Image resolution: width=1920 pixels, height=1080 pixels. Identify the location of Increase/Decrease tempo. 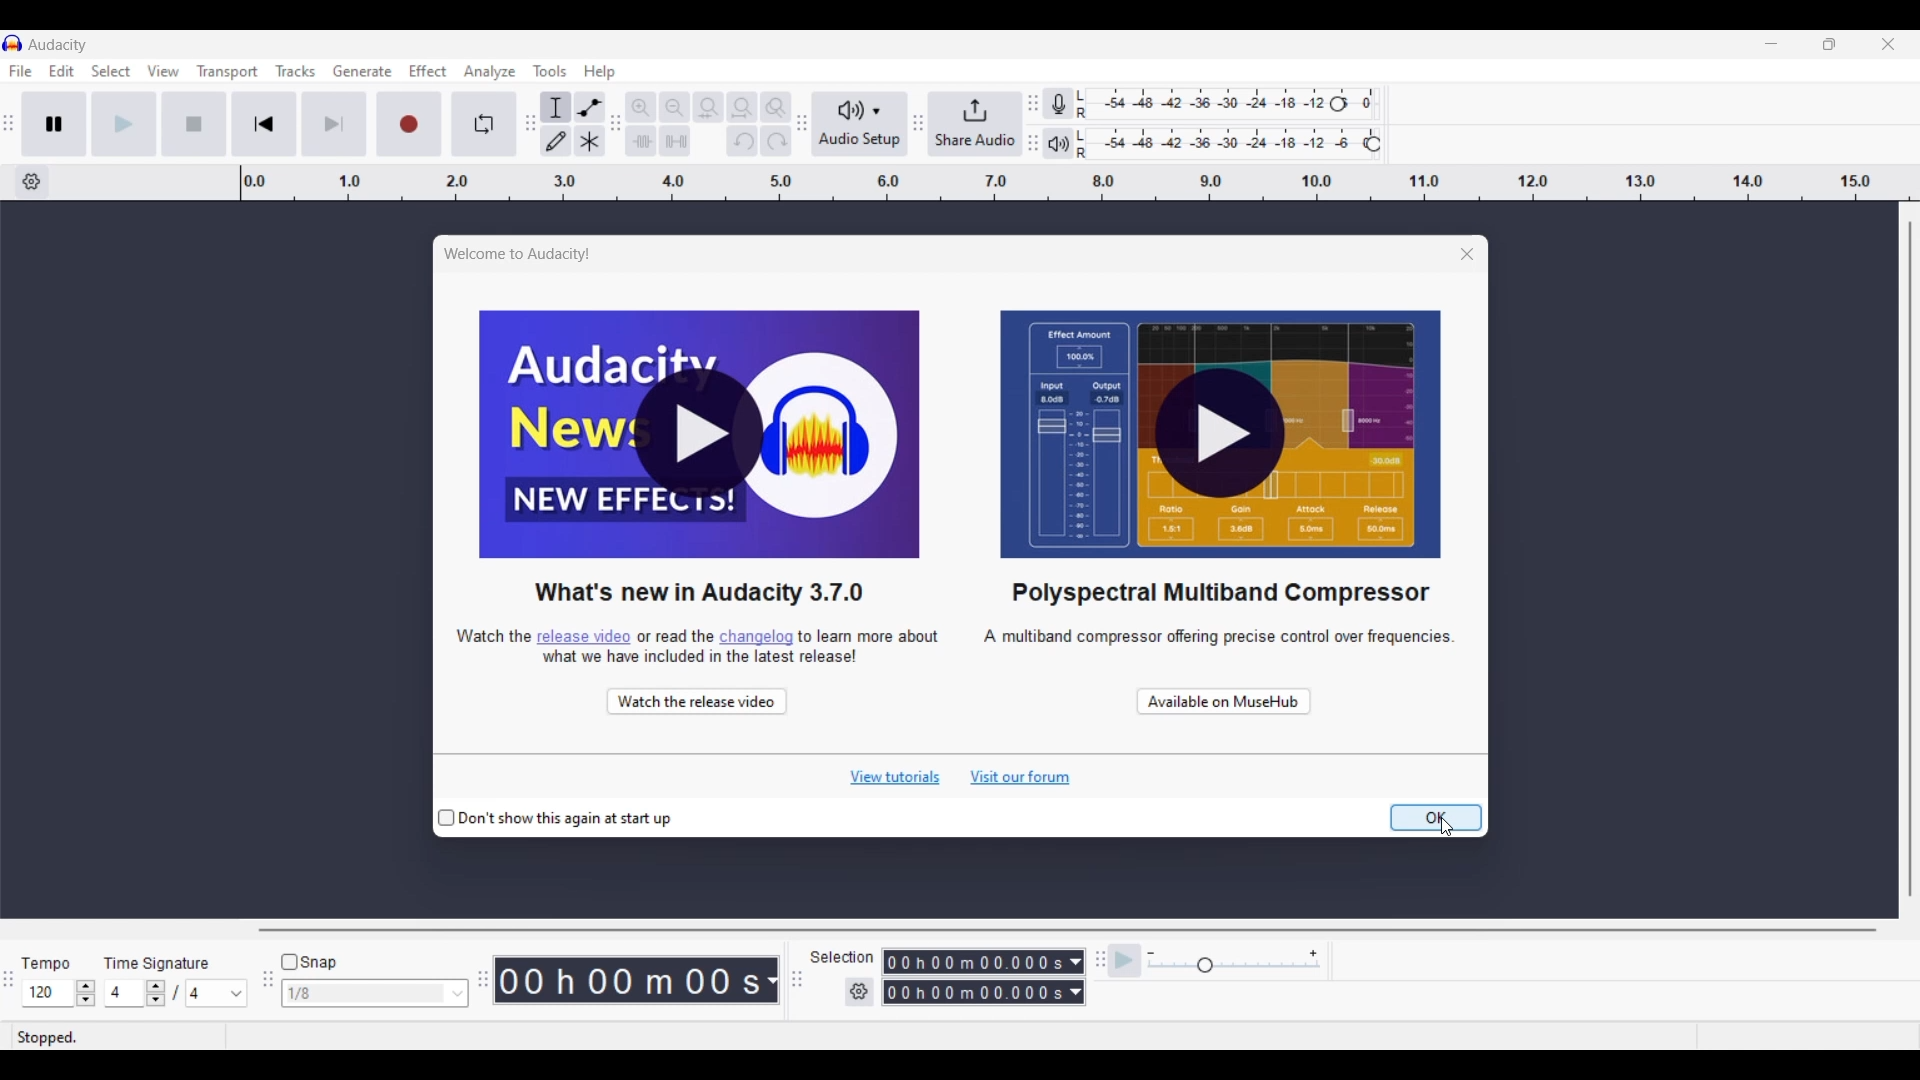
(86, 993).